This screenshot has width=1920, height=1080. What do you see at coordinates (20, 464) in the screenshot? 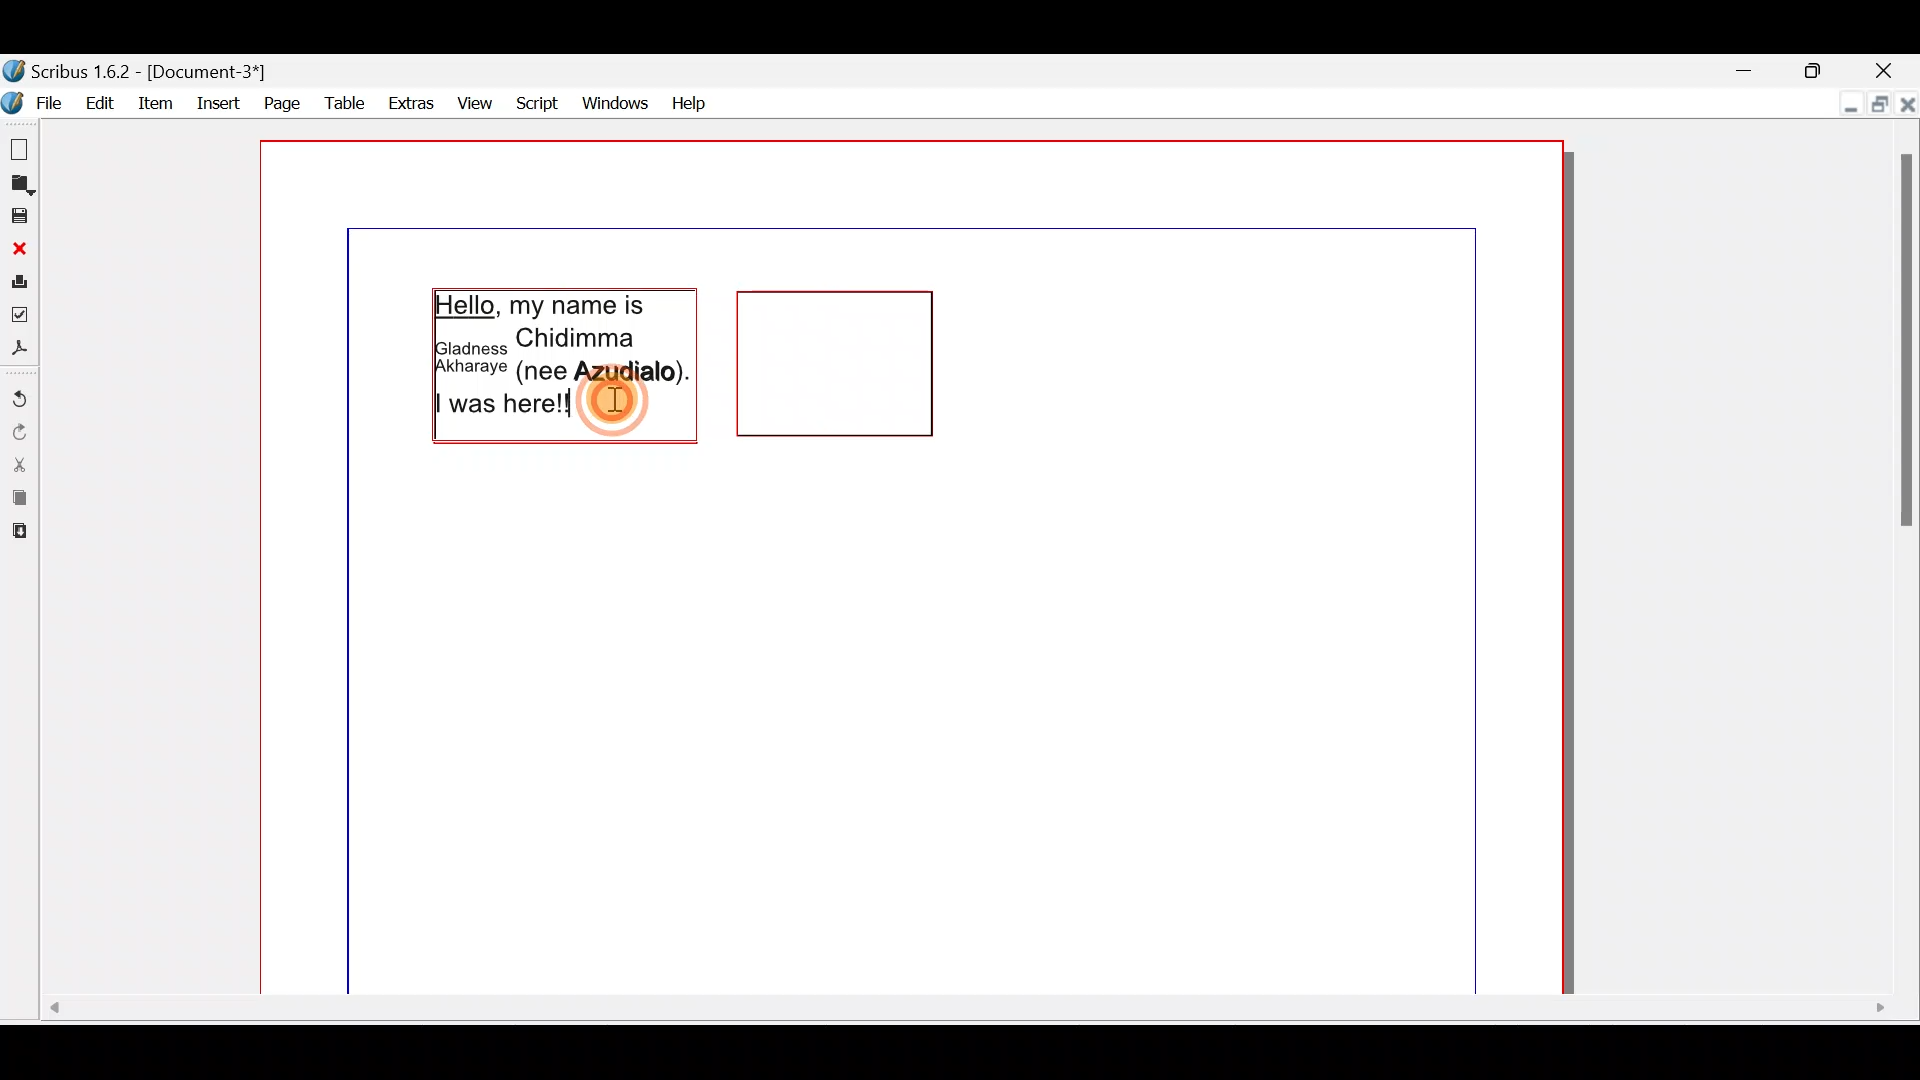
I see `Cut` at bounding box center [20, 464].